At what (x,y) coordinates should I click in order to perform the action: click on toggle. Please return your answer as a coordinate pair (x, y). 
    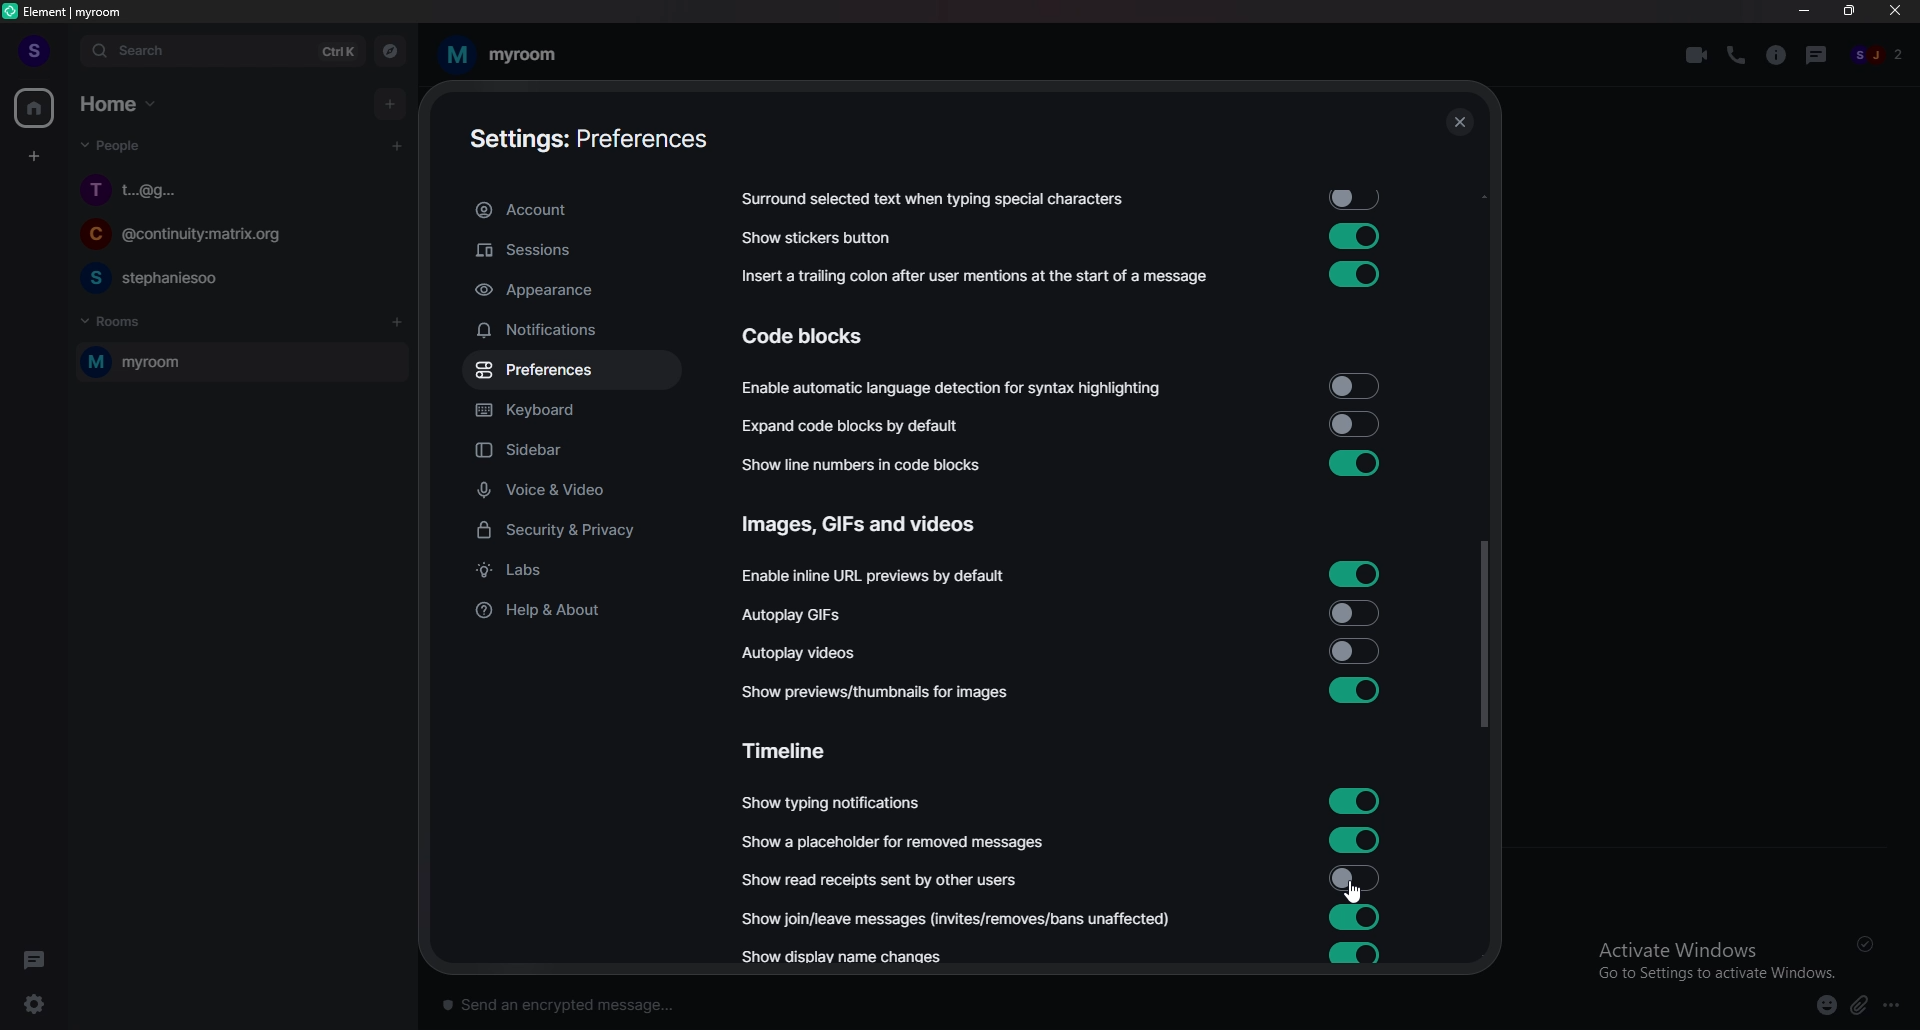
    Looking at the image, I should click on (1355, 573).